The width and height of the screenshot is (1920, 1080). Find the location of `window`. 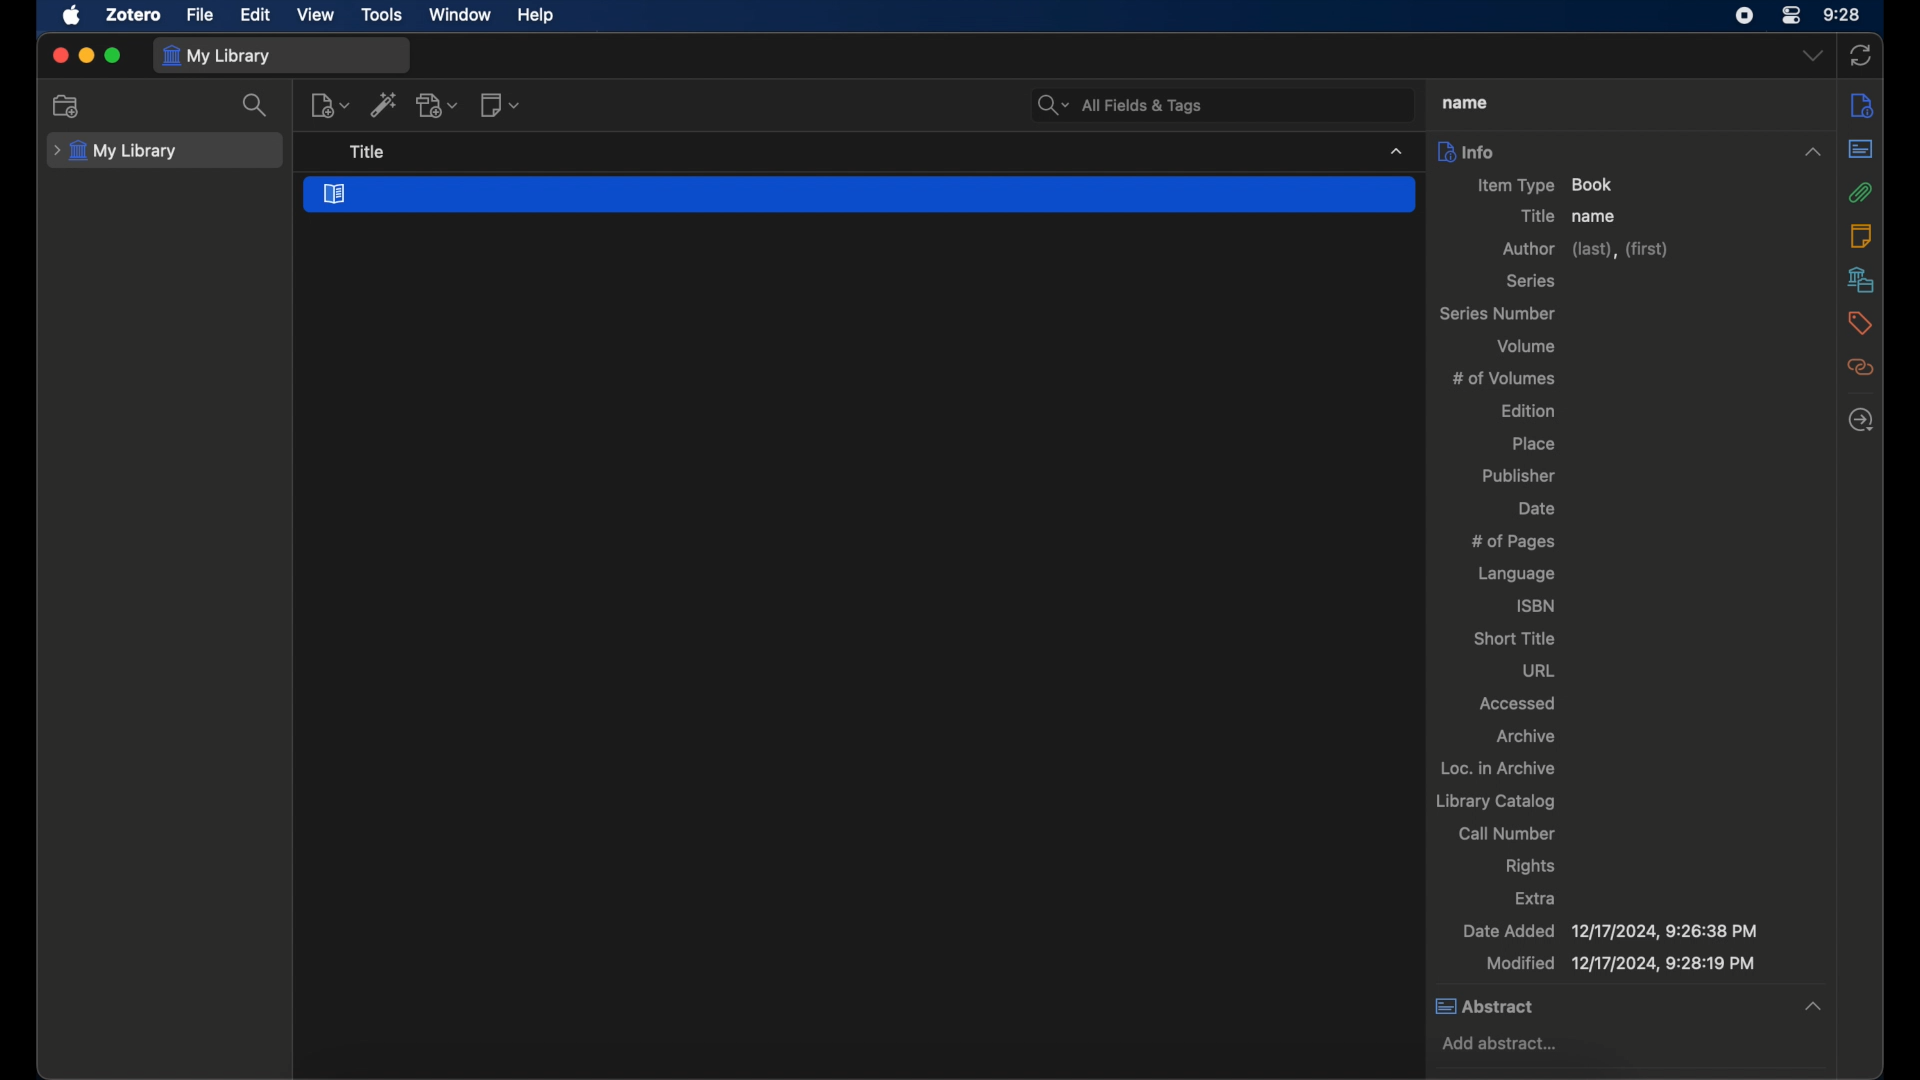

window is located at coordinates (461, 14).